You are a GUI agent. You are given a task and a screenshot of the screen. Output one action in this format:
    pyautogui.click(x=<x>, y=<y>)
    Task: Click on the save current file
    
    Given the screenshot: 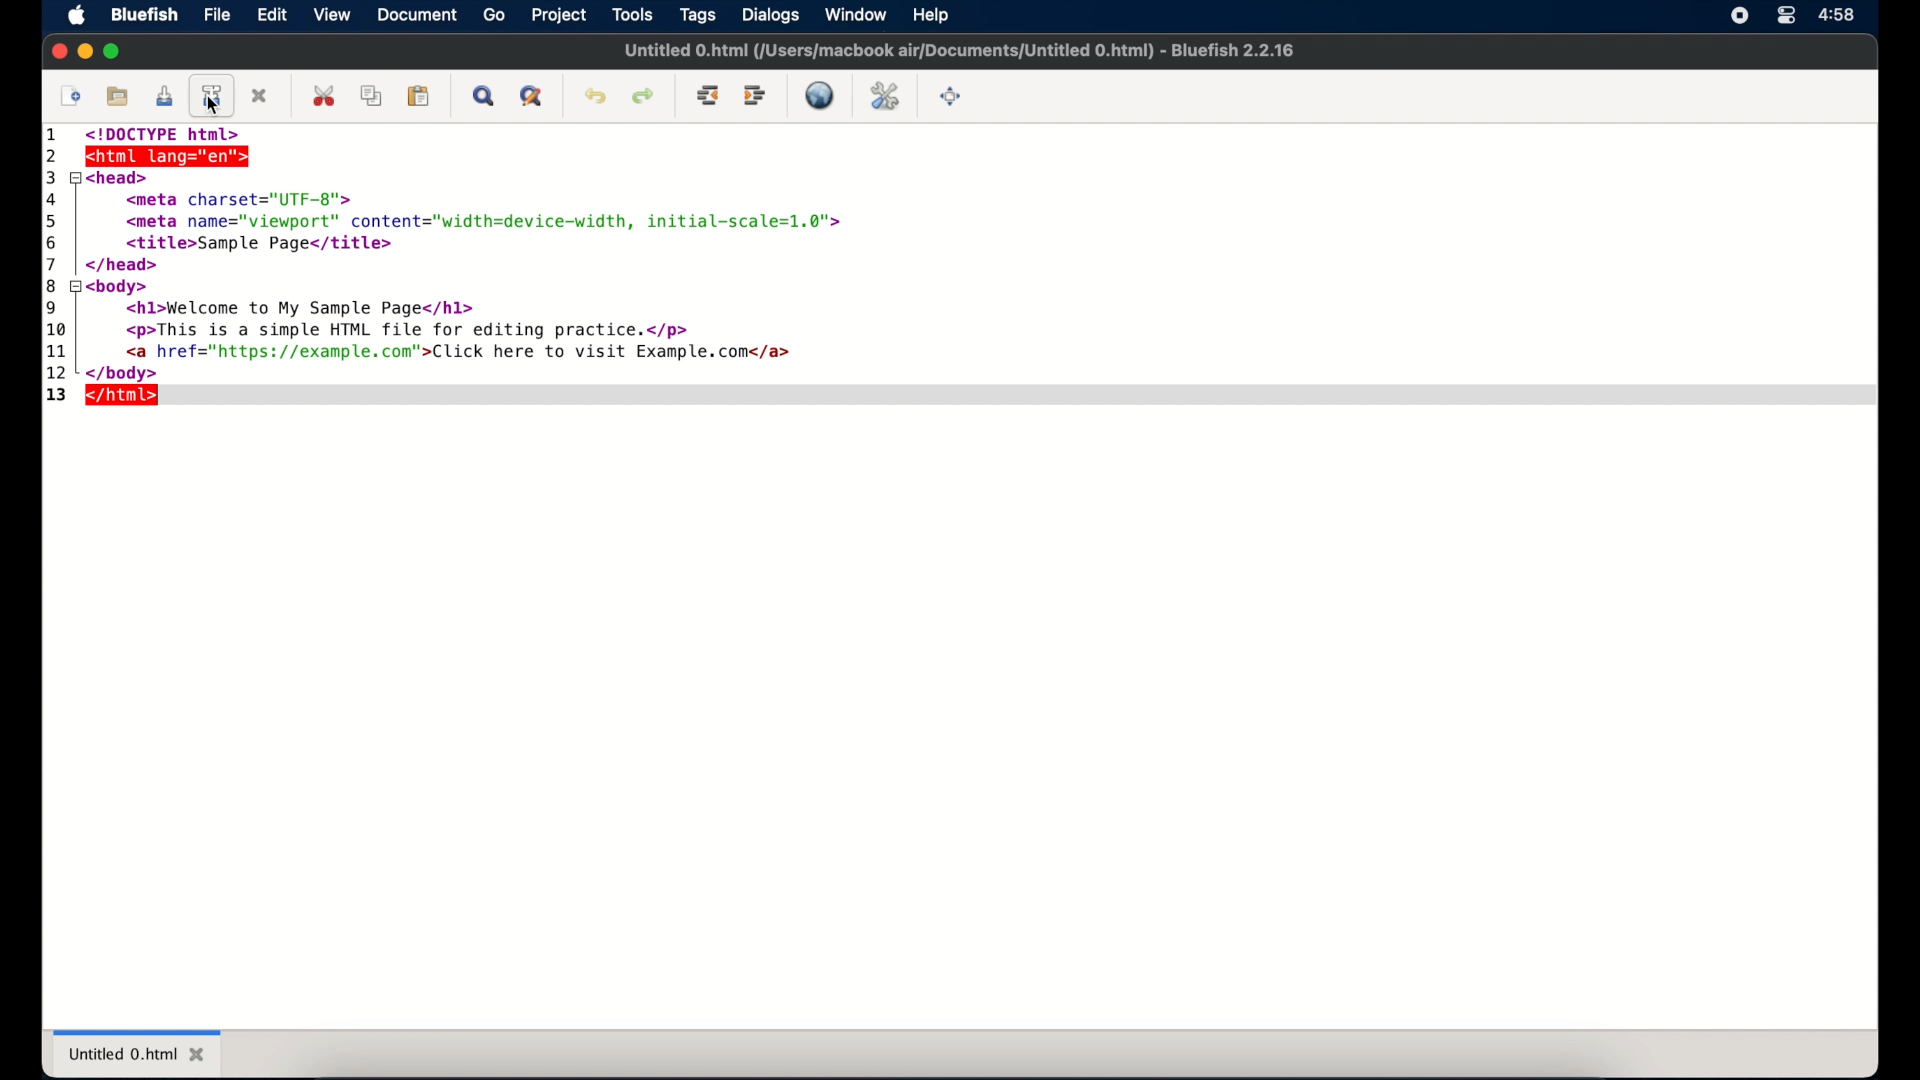 What is the action you would take?
    pyautogui.click(x=164, y=96)
    